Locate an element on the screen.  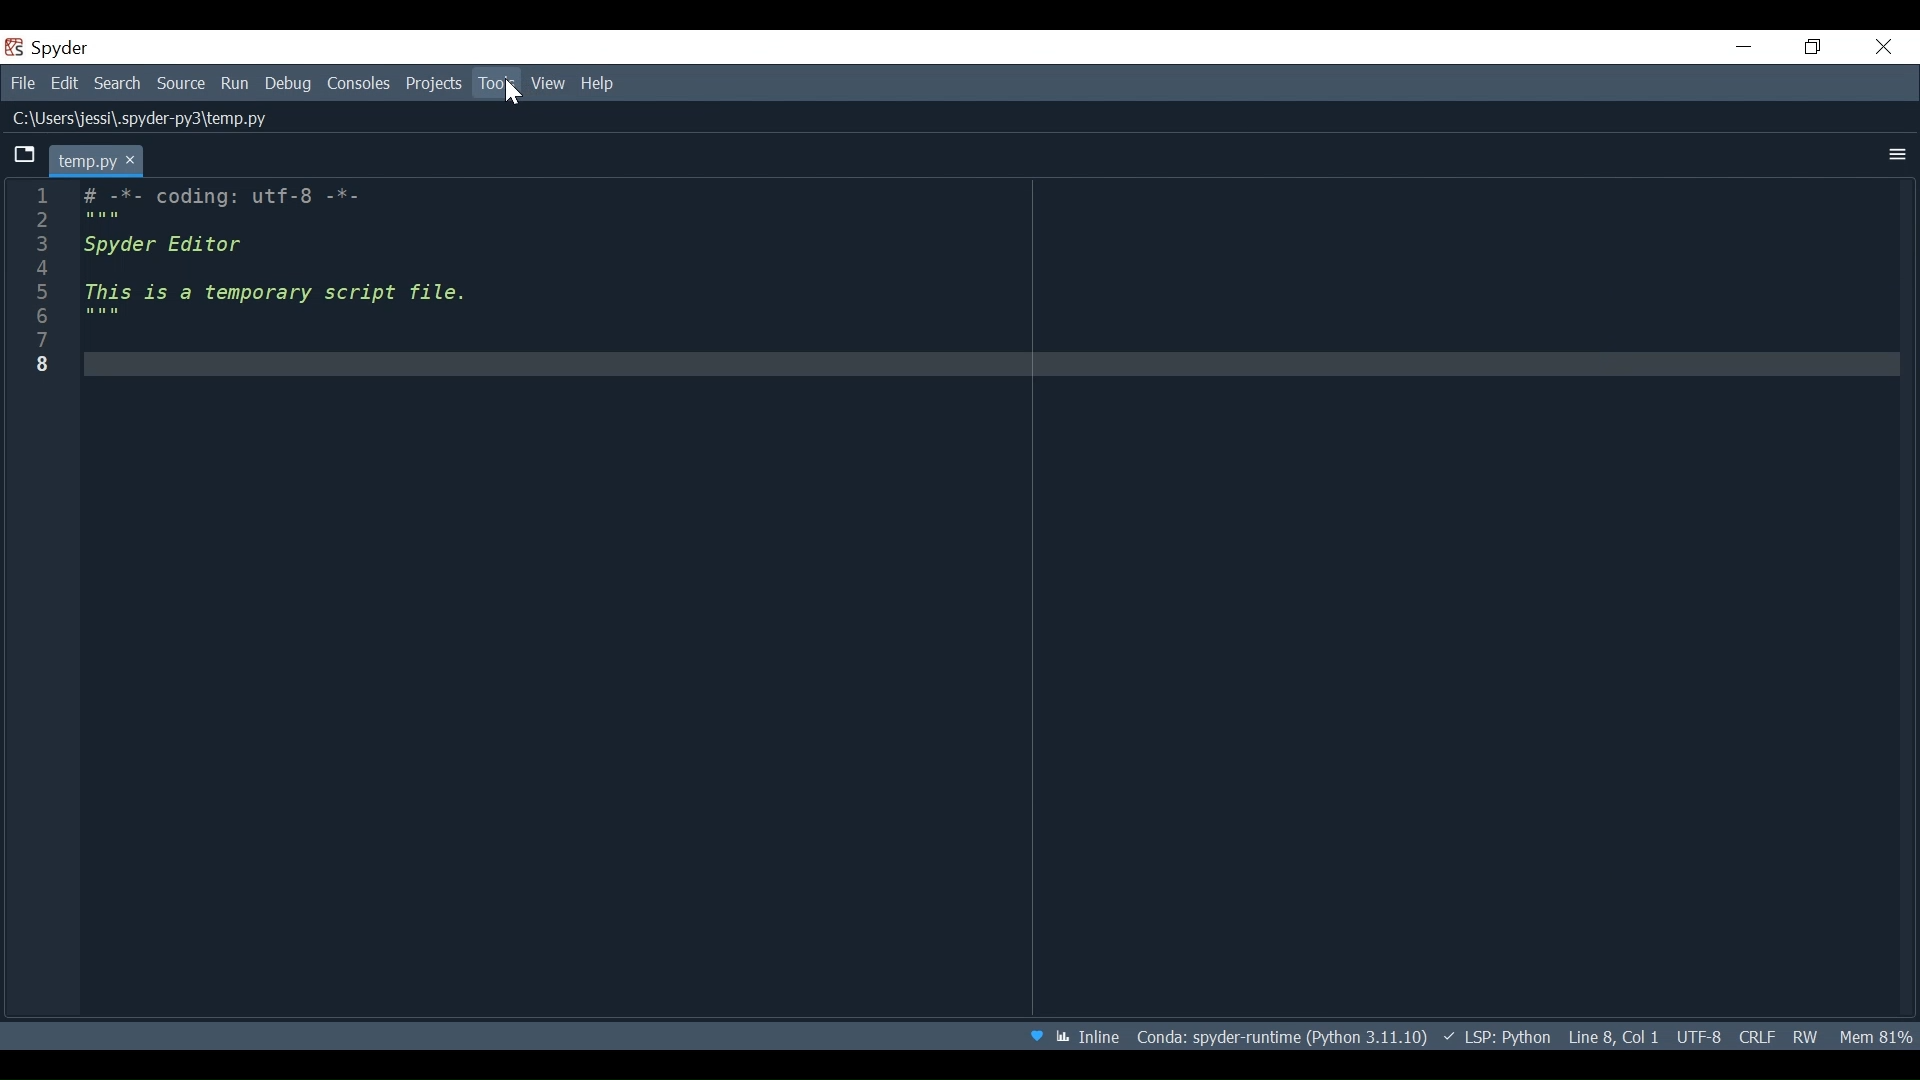
File is located at coordinates (22, 85).